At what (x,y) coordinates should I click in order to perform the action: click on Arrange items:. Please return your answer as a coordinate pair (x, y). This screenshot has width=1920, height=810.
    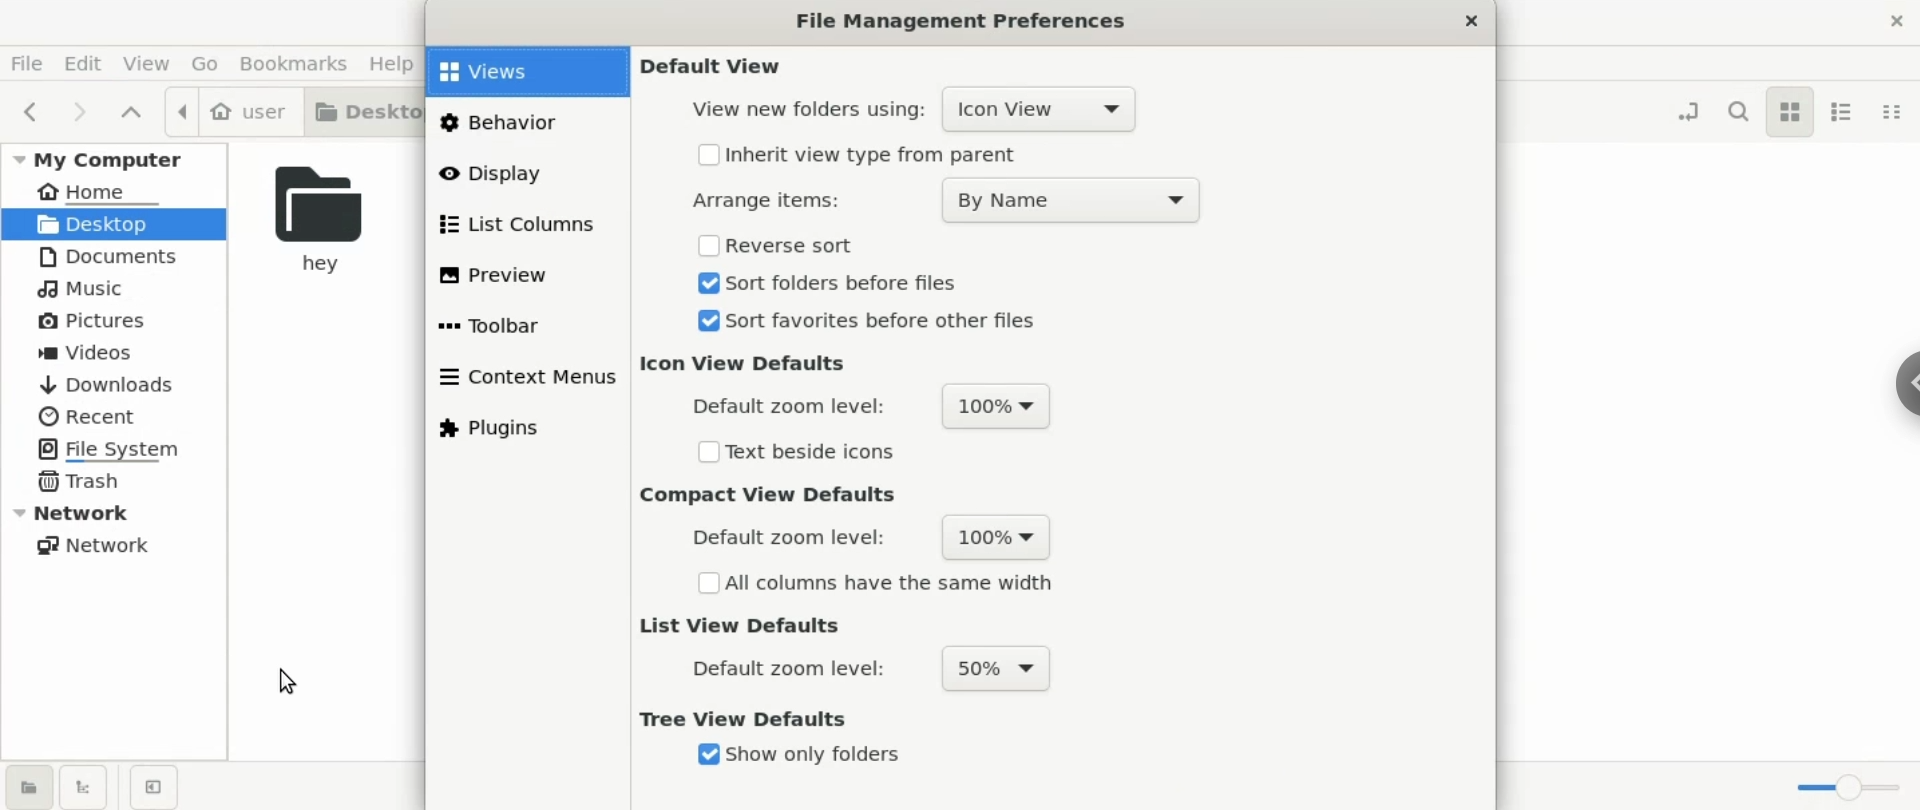
    Looking at the image, I should click on (770, 198).